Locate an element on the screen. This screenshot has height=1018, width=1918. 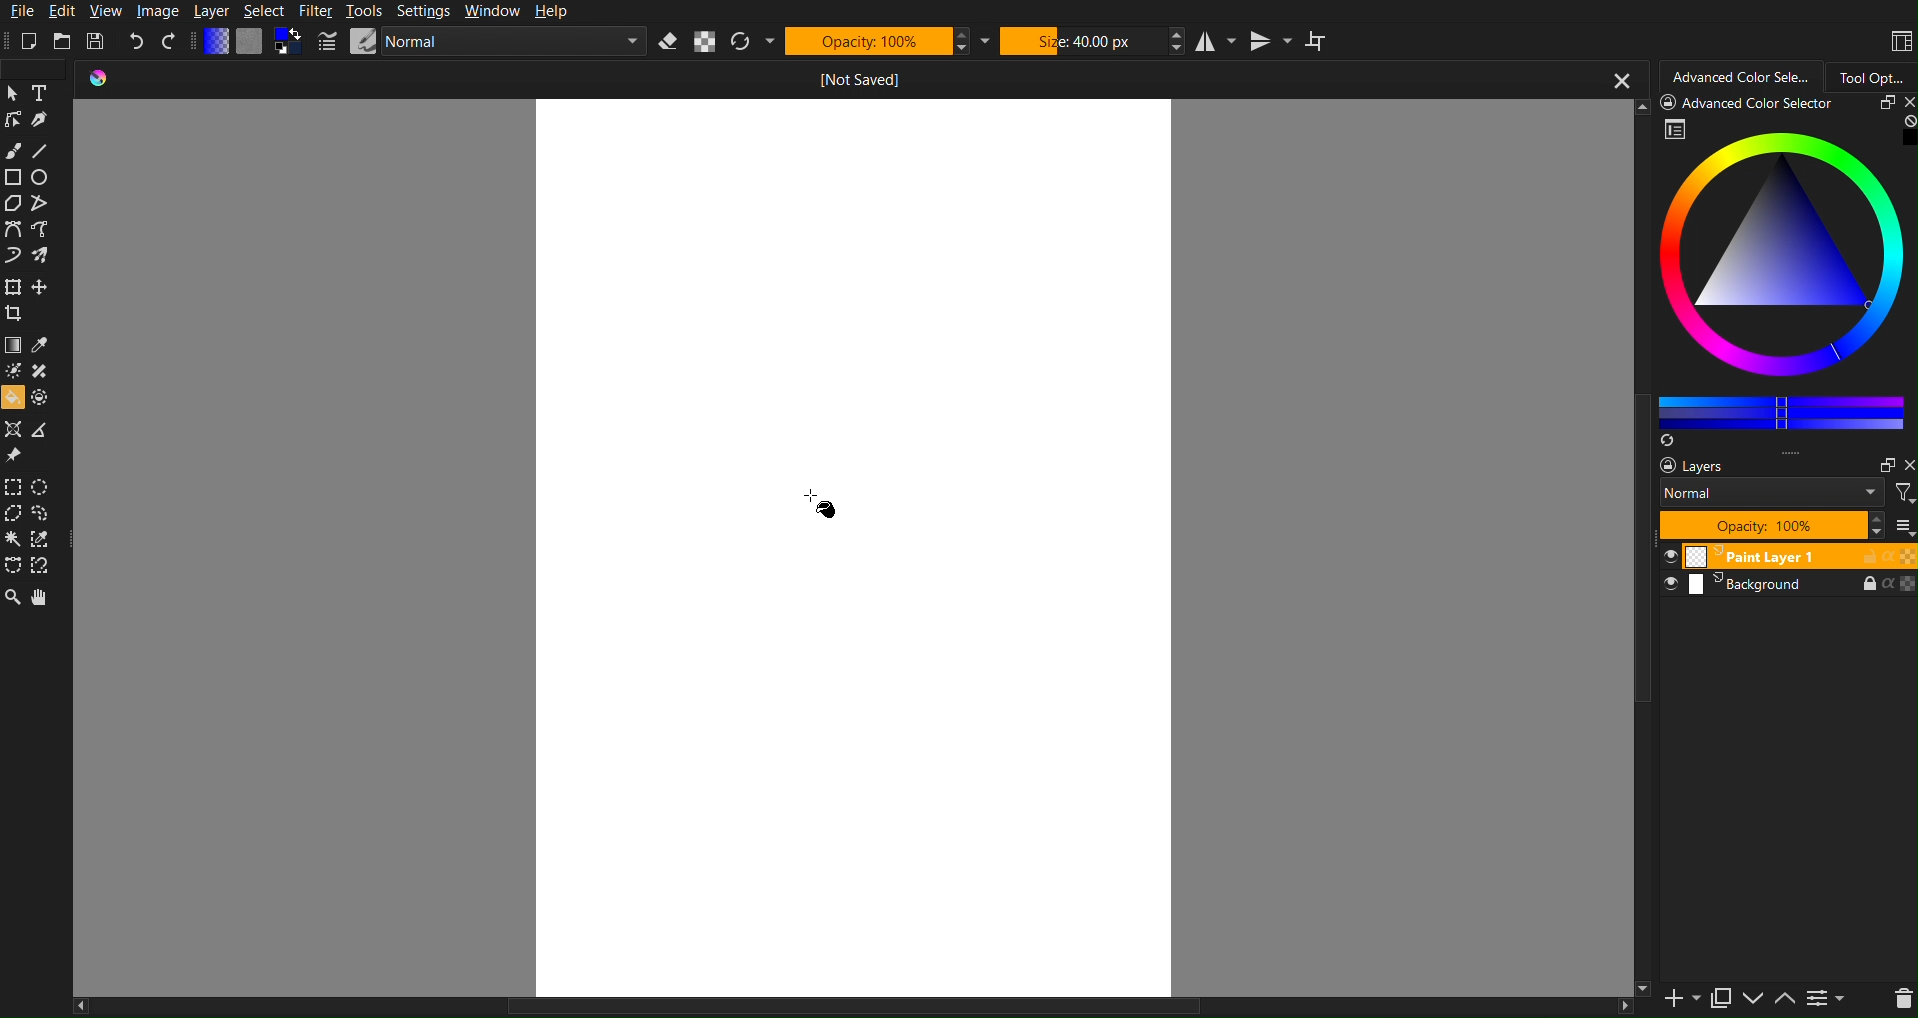
Tool Option Selector is located at coordinates (1880, 73).